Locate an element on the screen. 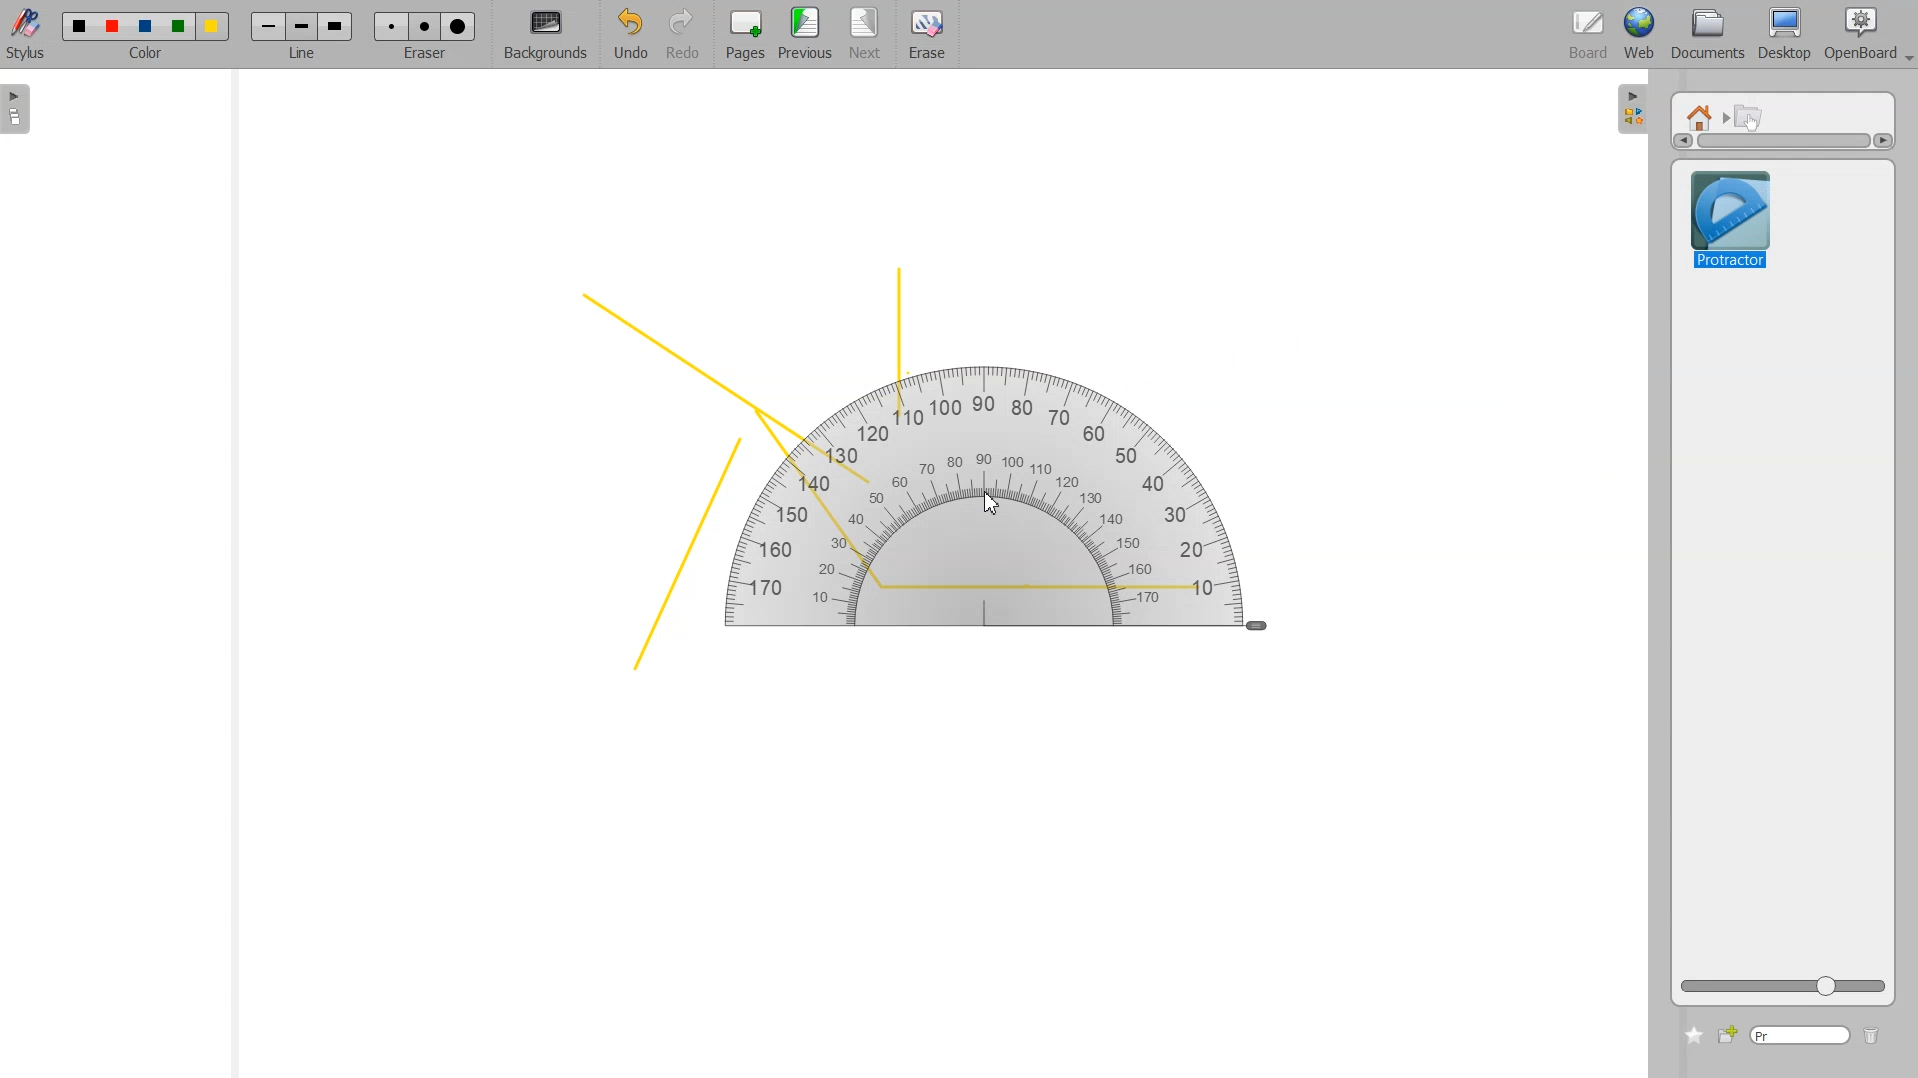 Image resolution: width=1918 pixels, height=1078 pixels. Background is located at coordinates (546, 36).